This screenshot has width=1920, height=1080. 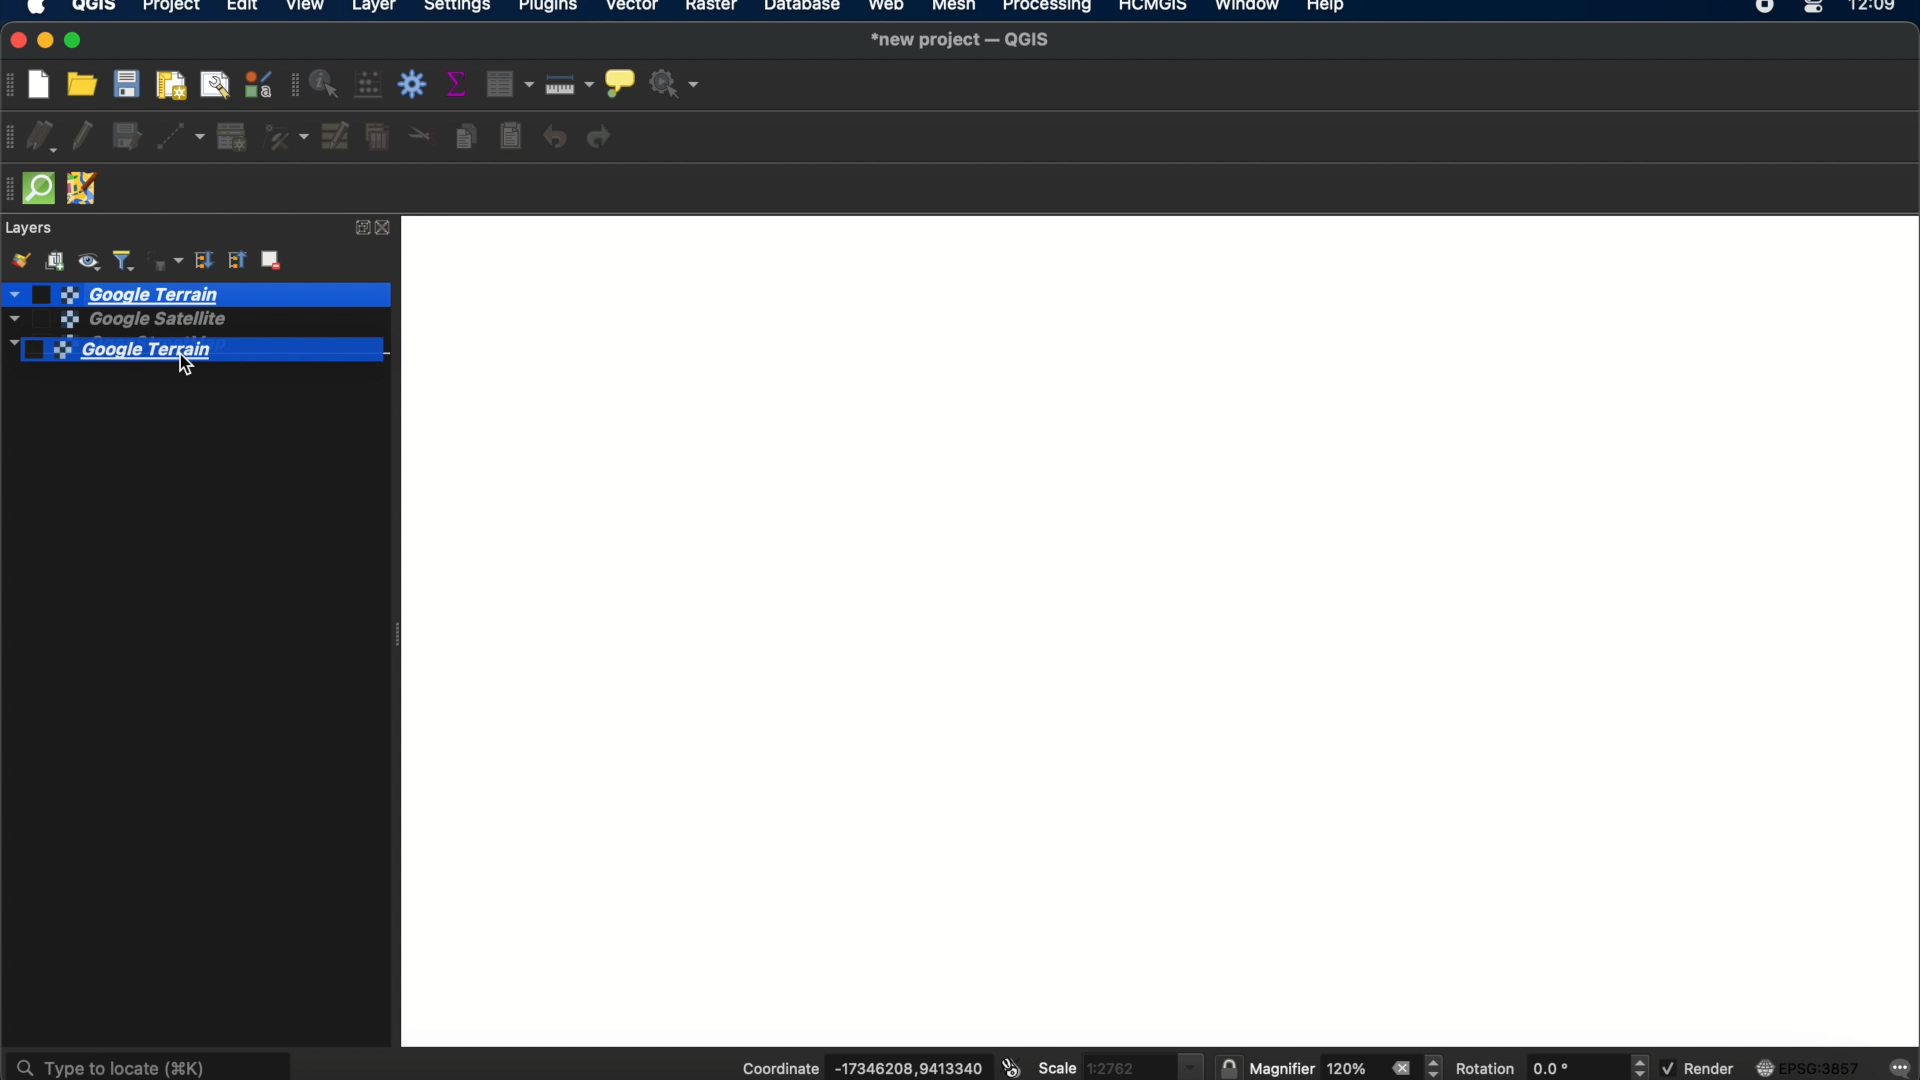 I want to click on magnifier 120%, so click(x=1313, y=1069).